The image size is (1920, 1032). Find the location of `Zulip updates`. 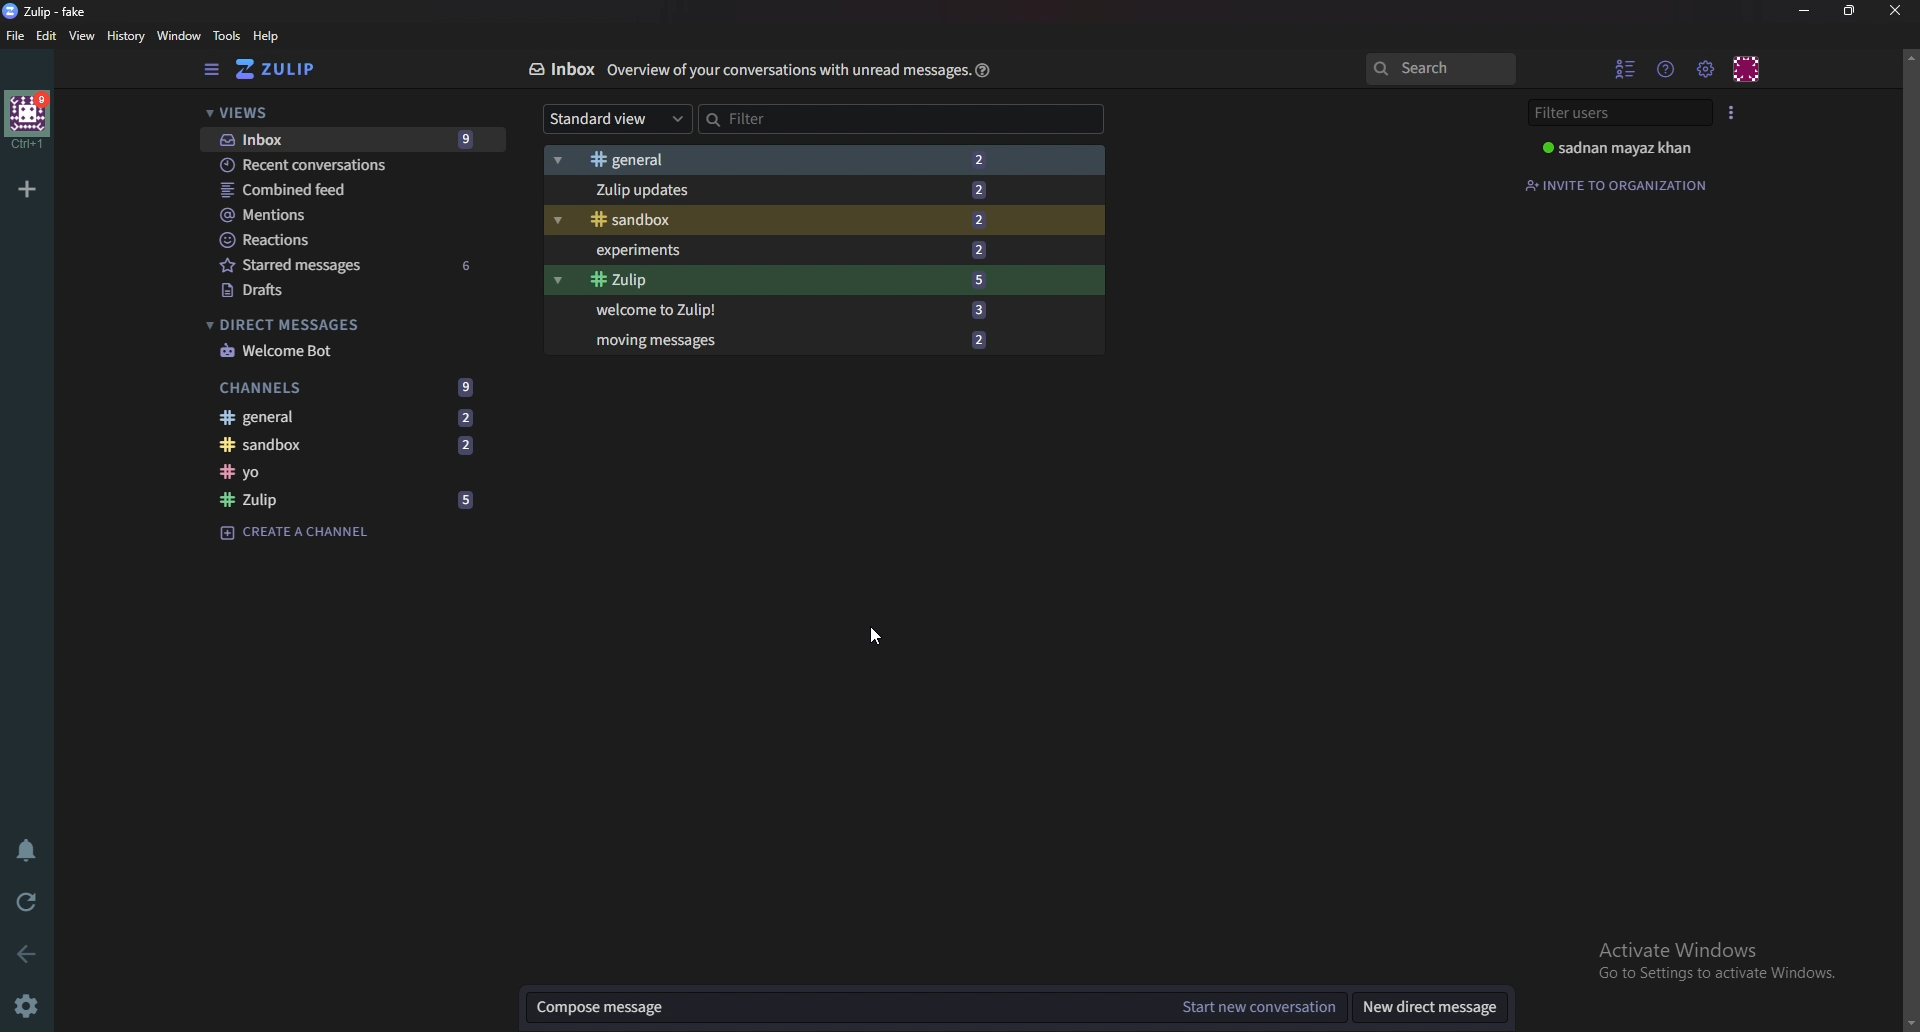

Zulip updates is located at coordinates (781, 191).